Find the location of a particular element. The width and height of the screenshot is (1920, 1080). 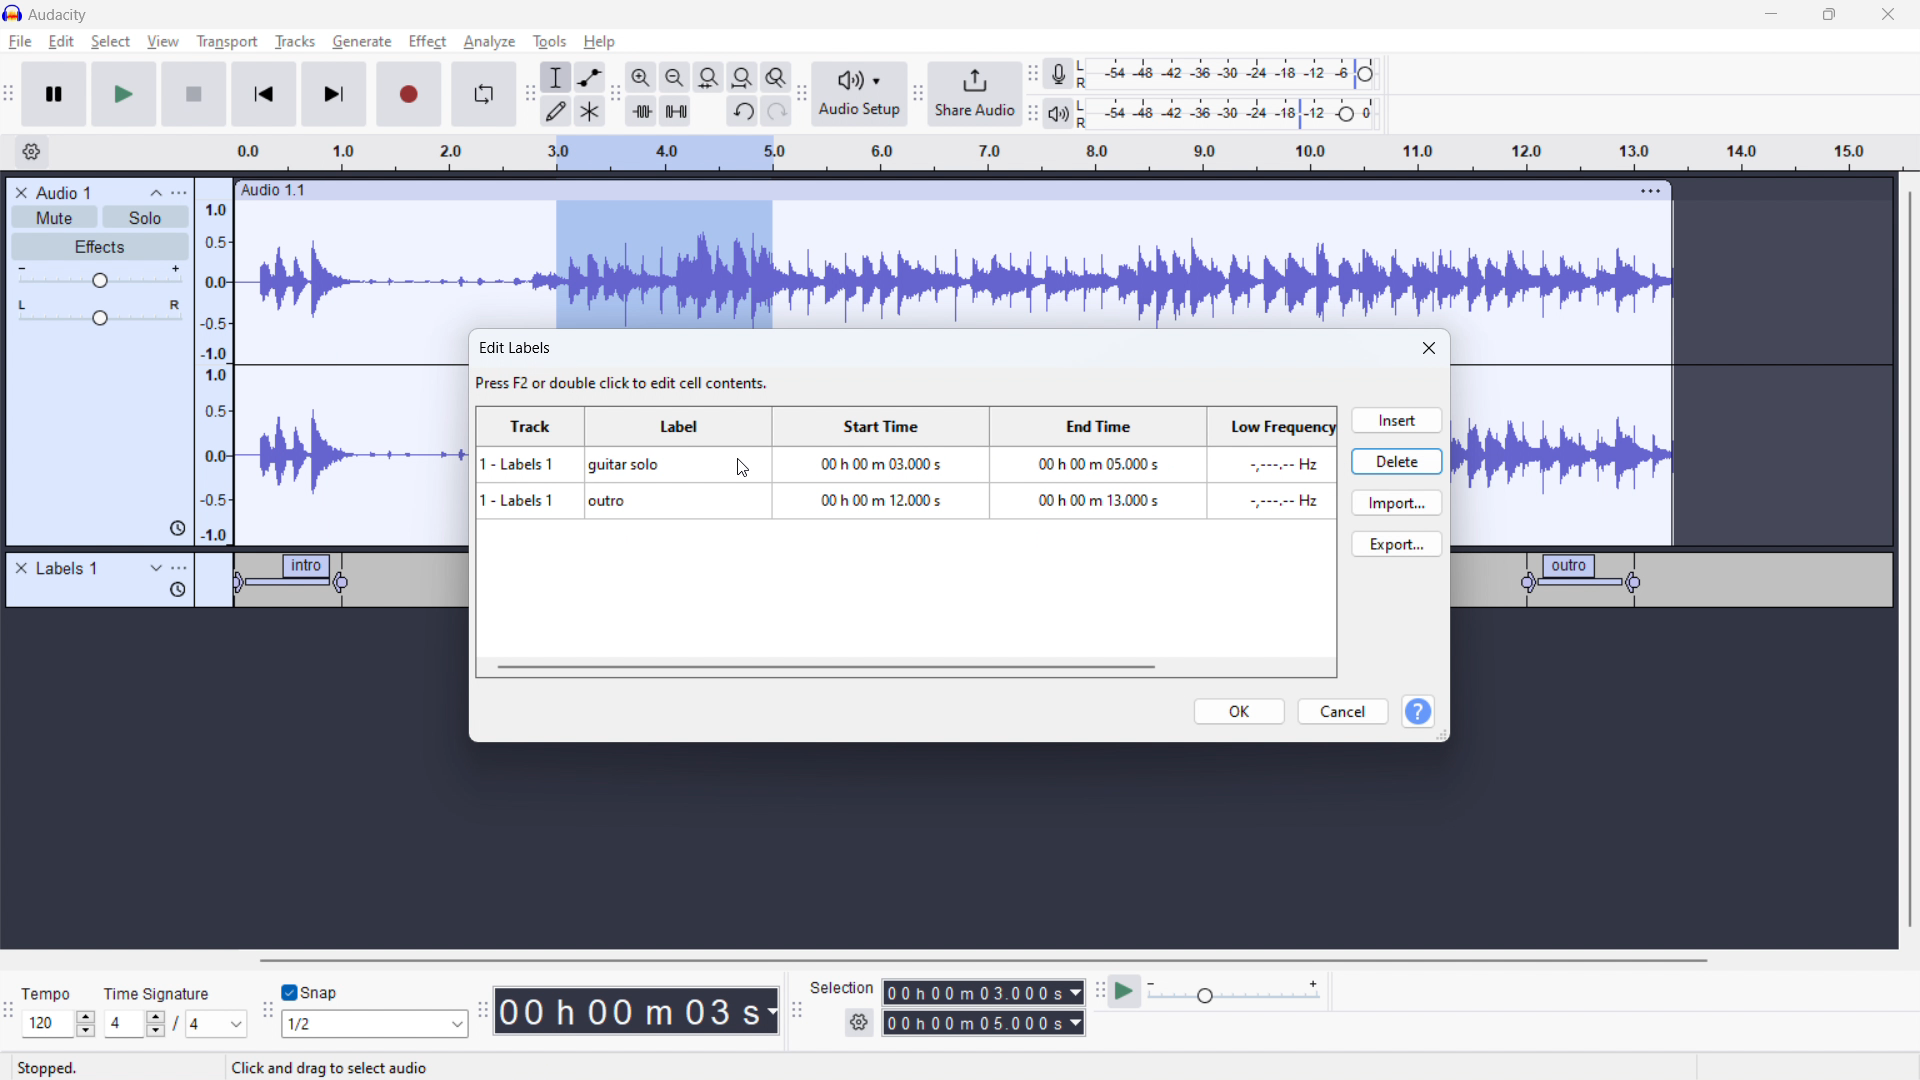

undo is located at coordinates (743, 113).